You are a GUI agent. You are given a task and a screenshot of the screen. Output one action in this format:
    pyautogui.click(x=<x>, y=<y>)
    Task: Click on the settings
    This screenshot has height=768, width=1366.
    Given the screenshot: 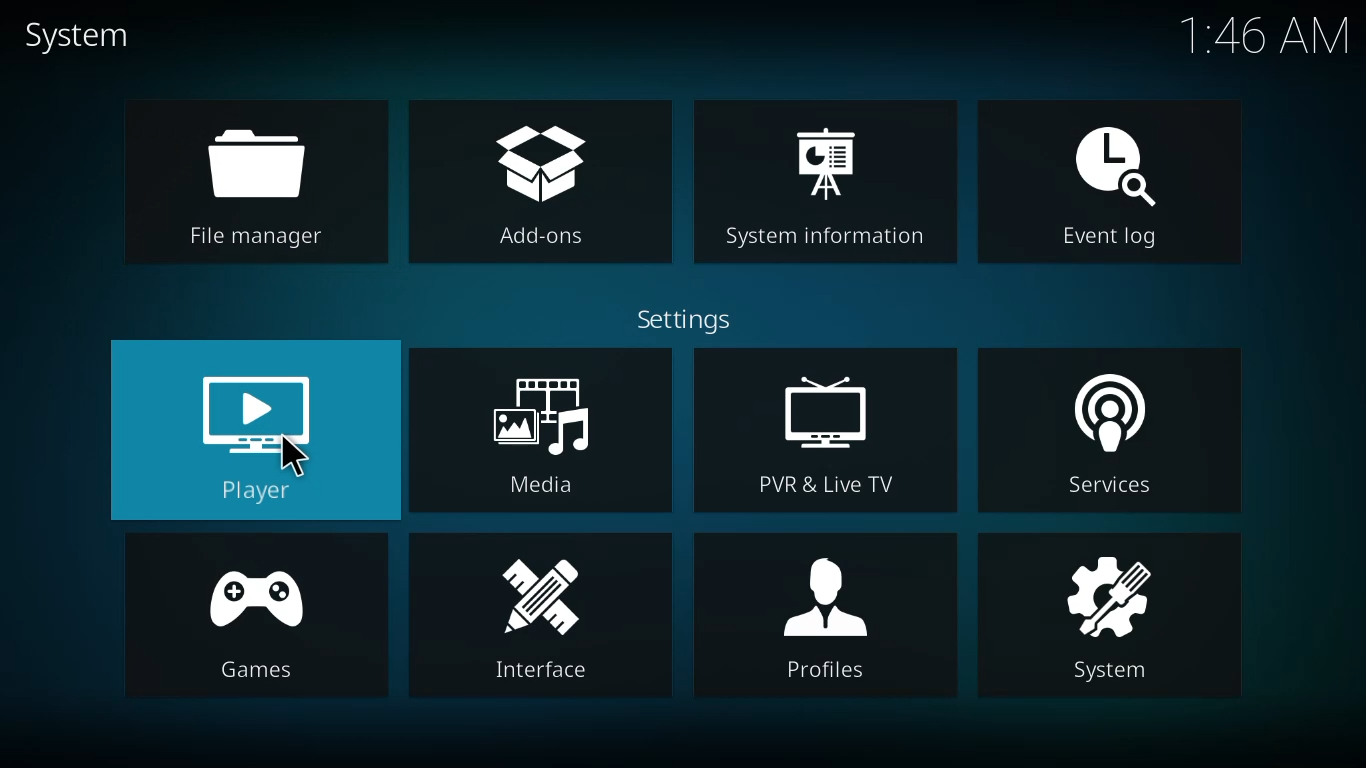 What is the action you would take?
    pyautogui.click(x=687, y=319)
    